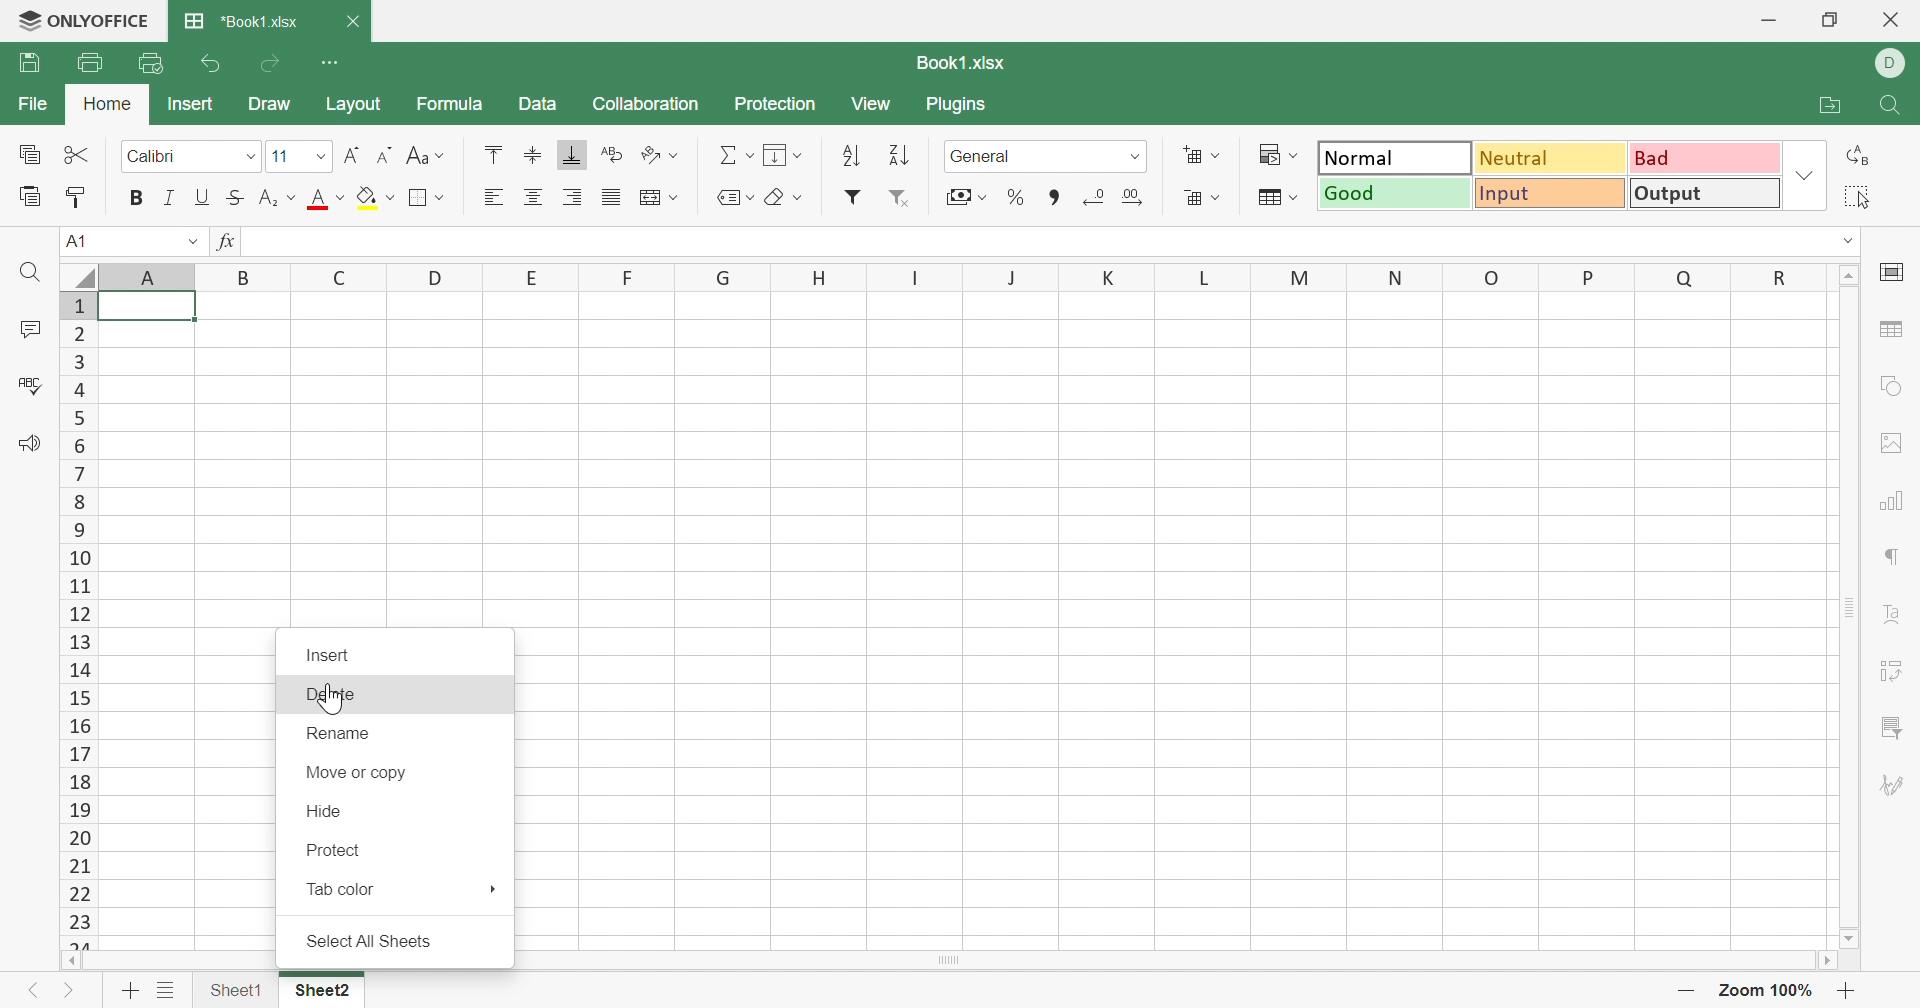 This screenshot has width=1920, height=1008. I want to click on Drop Down, so click(293, 197).